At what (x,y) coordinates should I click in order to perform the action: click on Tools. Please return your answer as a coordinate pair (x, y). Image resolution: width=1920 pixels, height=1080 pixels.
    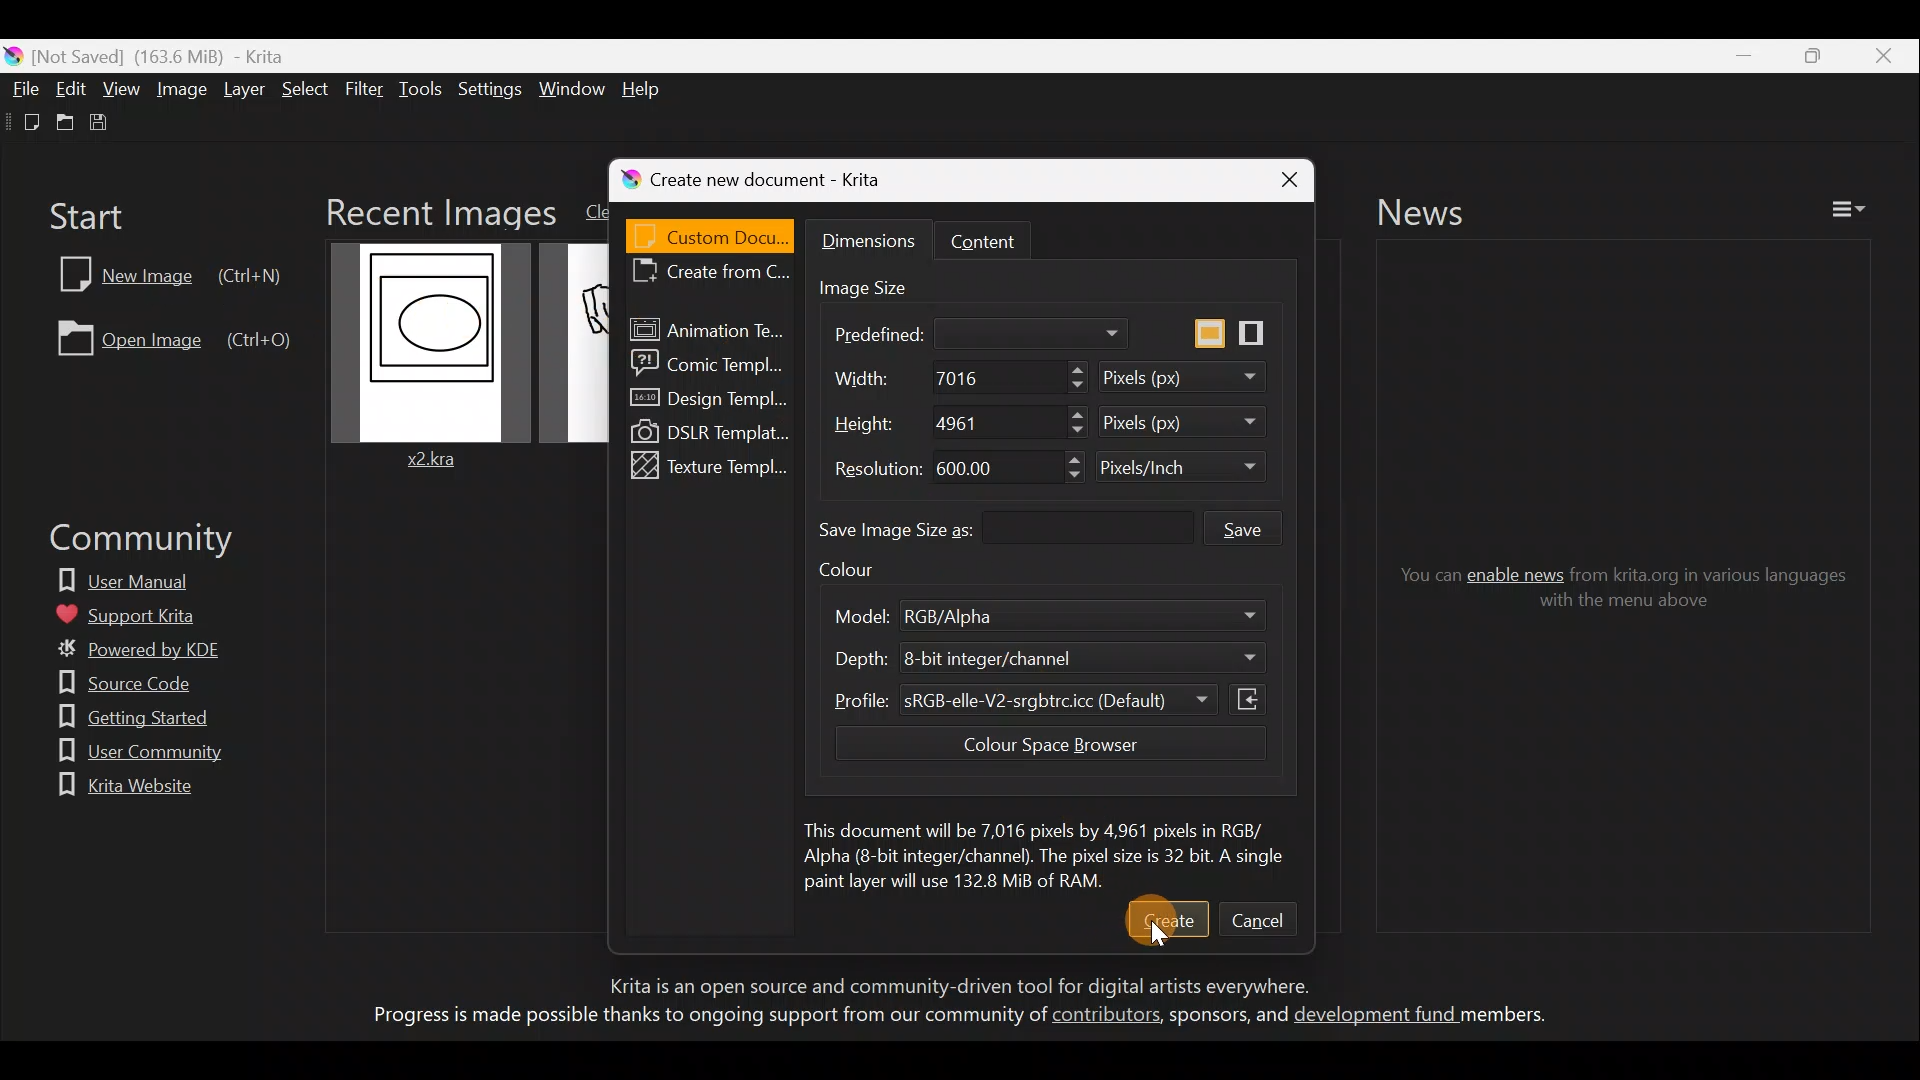
    Looking at the image, I should click on (424, 90).